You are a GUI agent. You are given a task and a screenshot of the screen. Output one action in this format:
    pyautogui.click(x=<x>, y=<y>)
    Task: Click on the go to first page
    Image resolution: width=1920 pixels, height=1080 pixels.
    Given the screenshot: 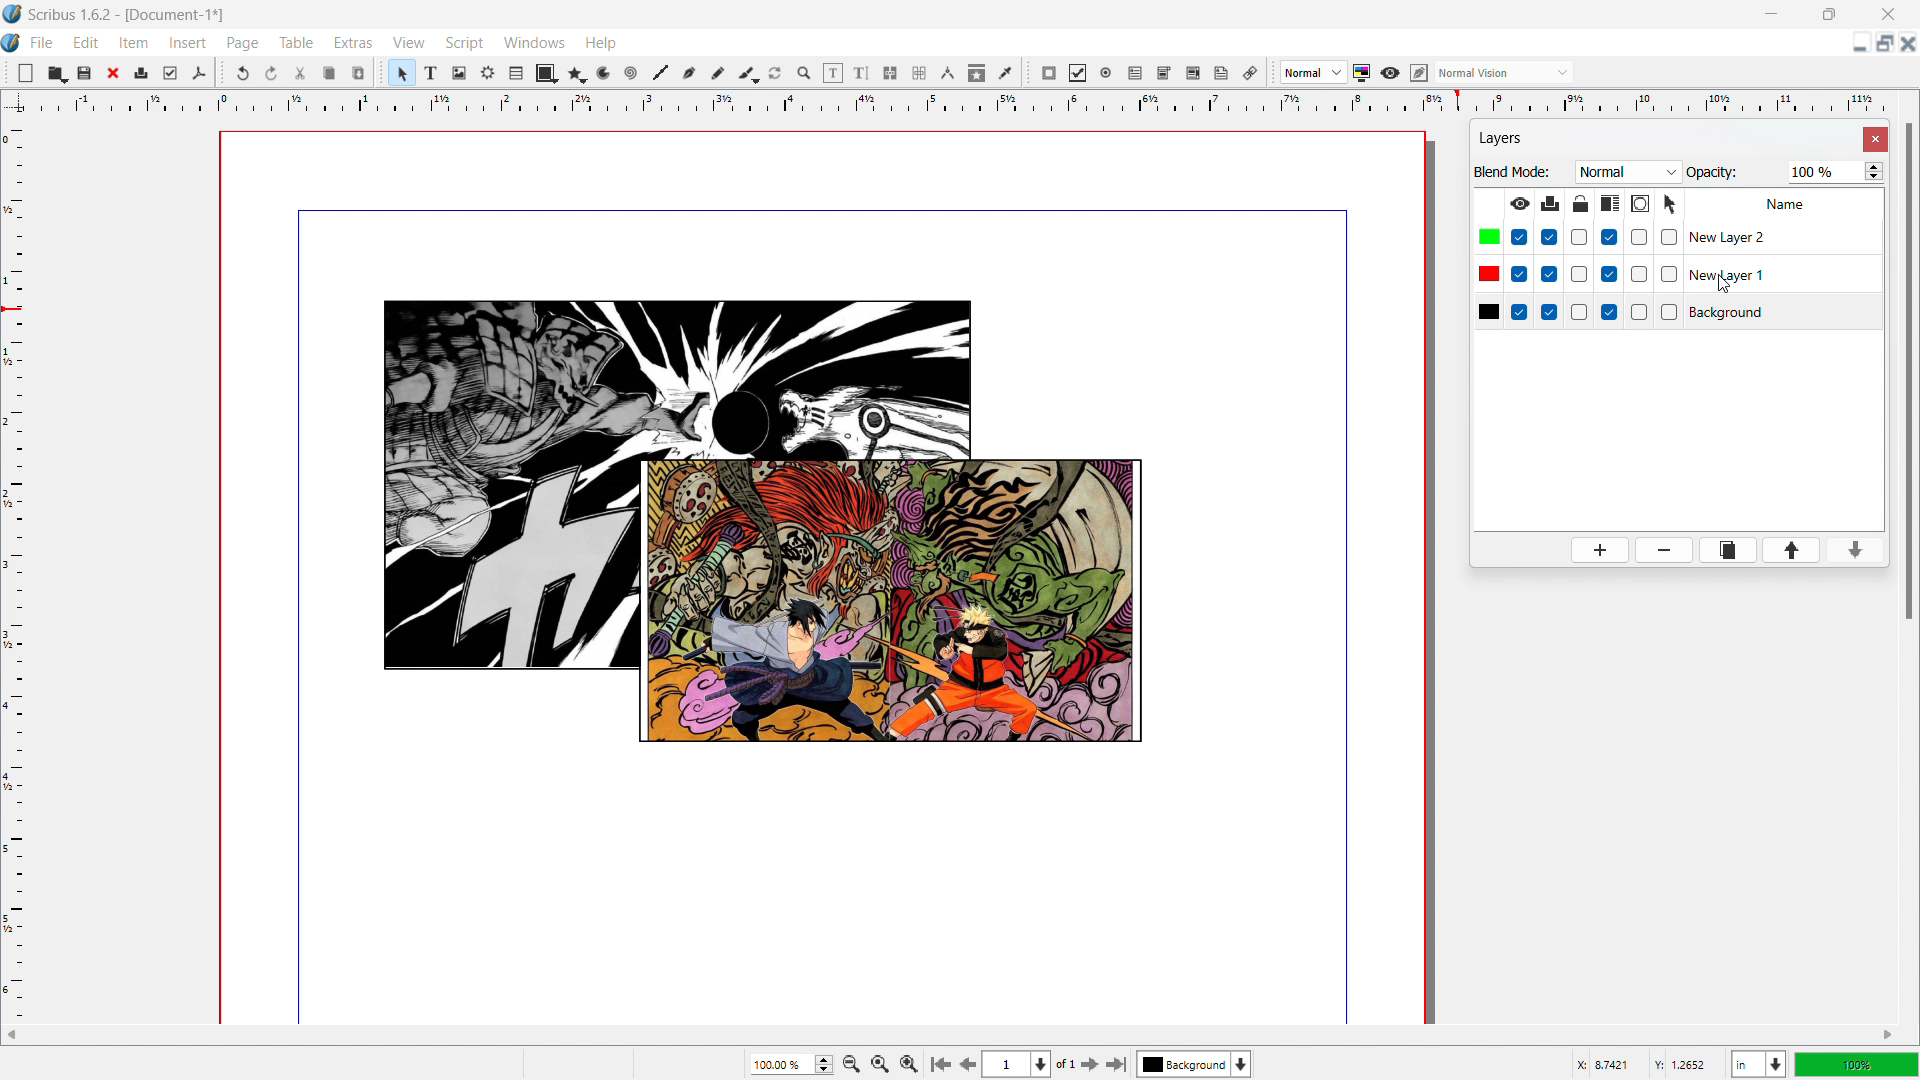 What is the action you would take?
    pyautogui.click(x=939, y=1062)
    